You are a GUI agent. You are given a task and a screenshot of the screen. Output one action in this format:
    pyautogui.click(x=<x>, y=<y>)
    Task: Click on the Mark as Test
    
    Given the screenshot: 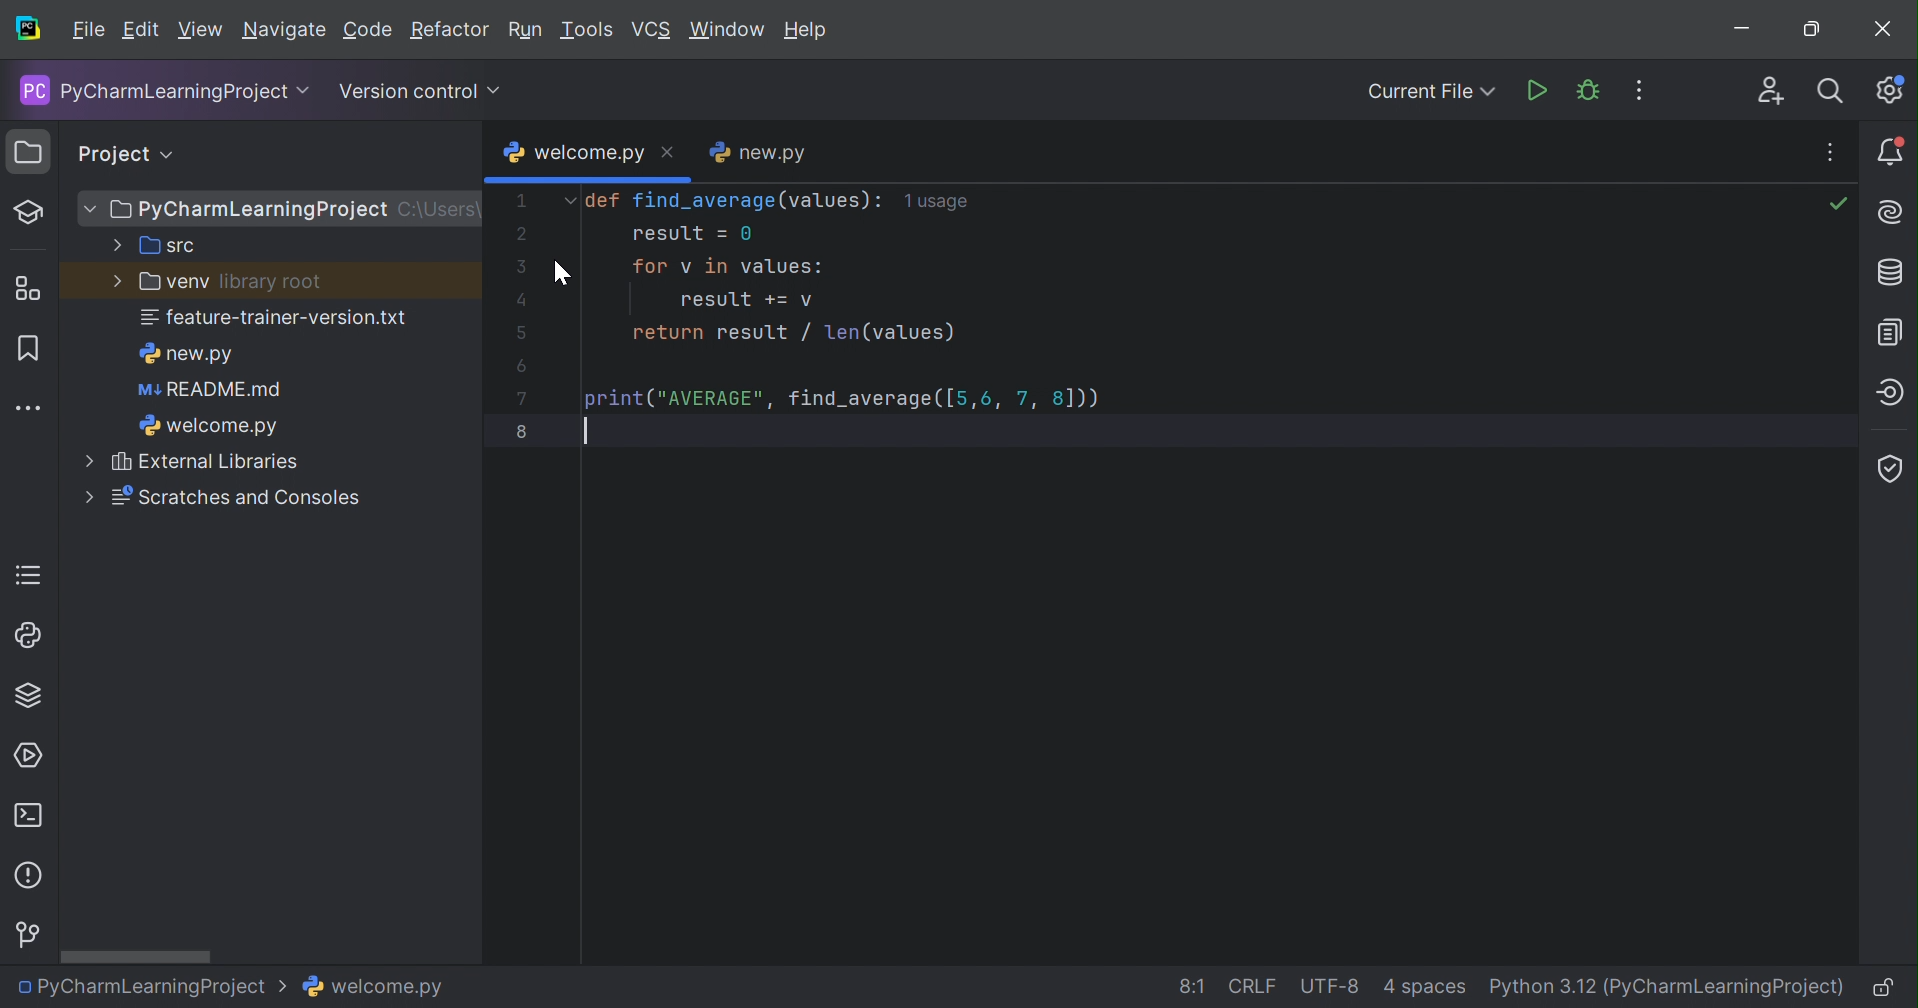 What is the action you would take?
    pyautogui.click(x=29, y=213)
    